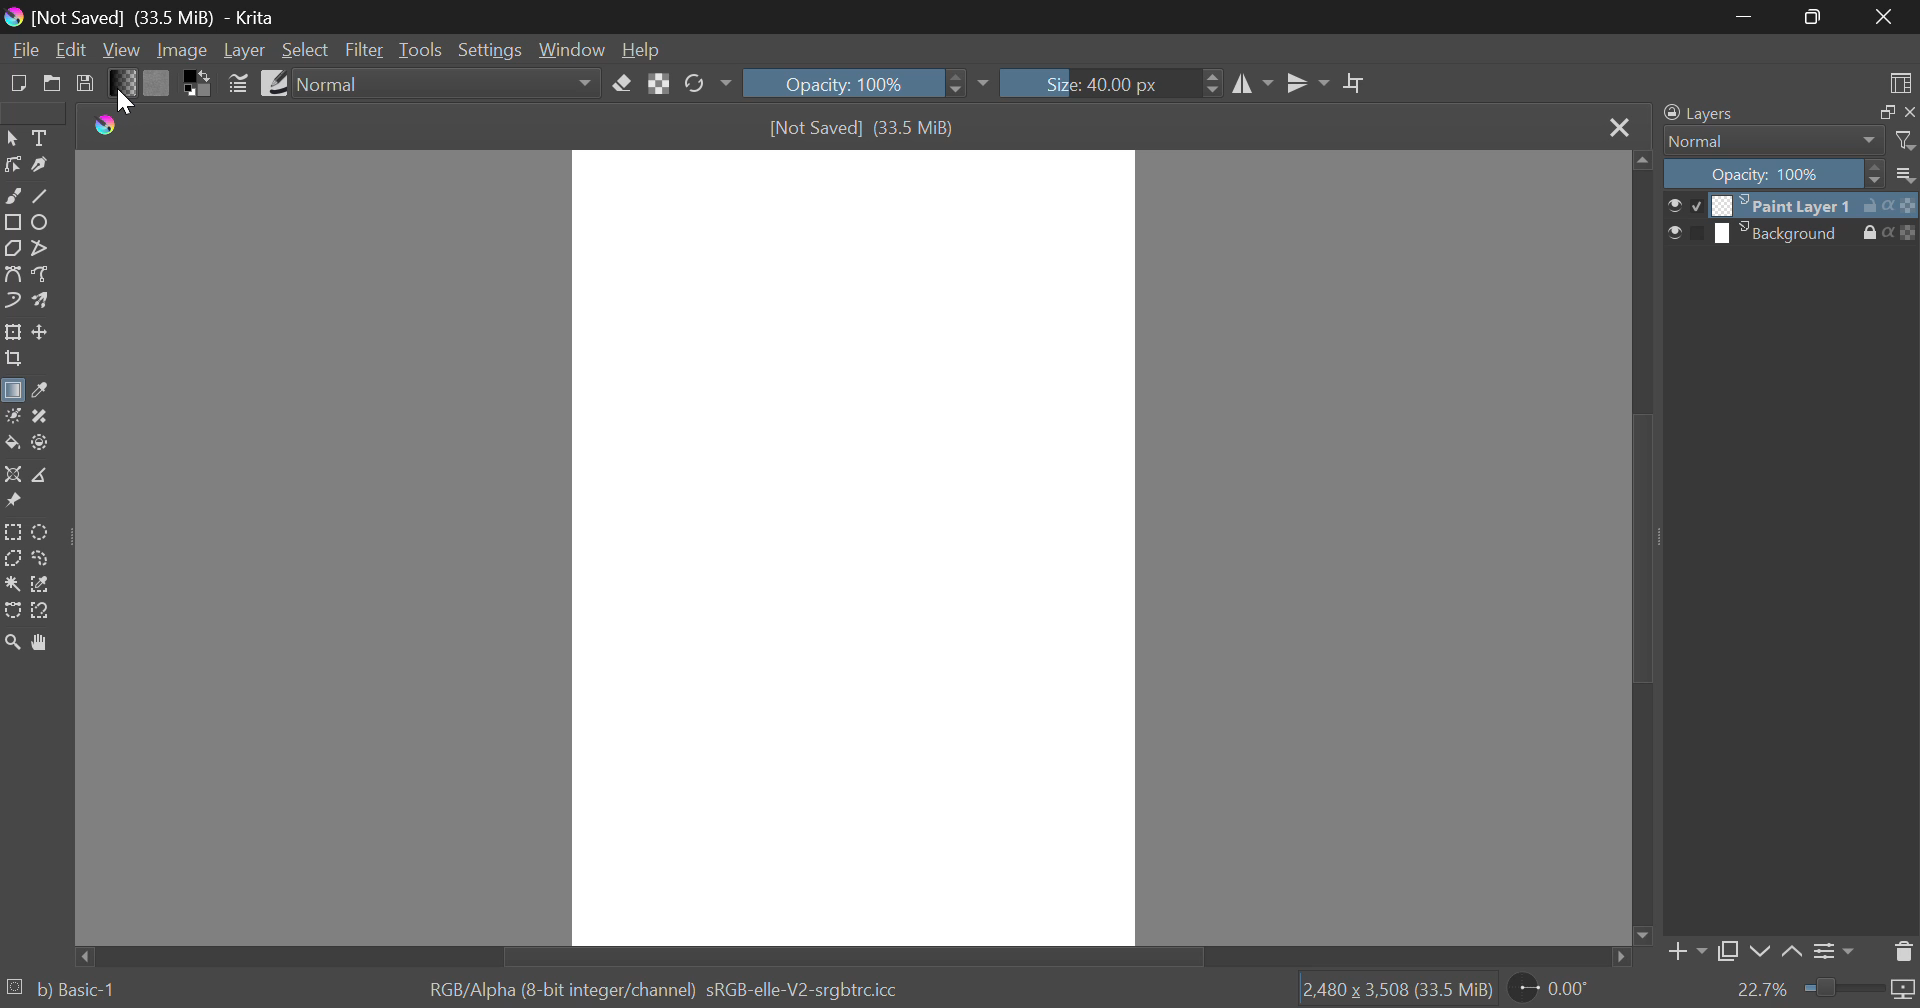 The height and width of the screenshot is (1008, 1920). Describe the element at coordinates (1874, 205) in the screenshot. I see `unlock` at that location.